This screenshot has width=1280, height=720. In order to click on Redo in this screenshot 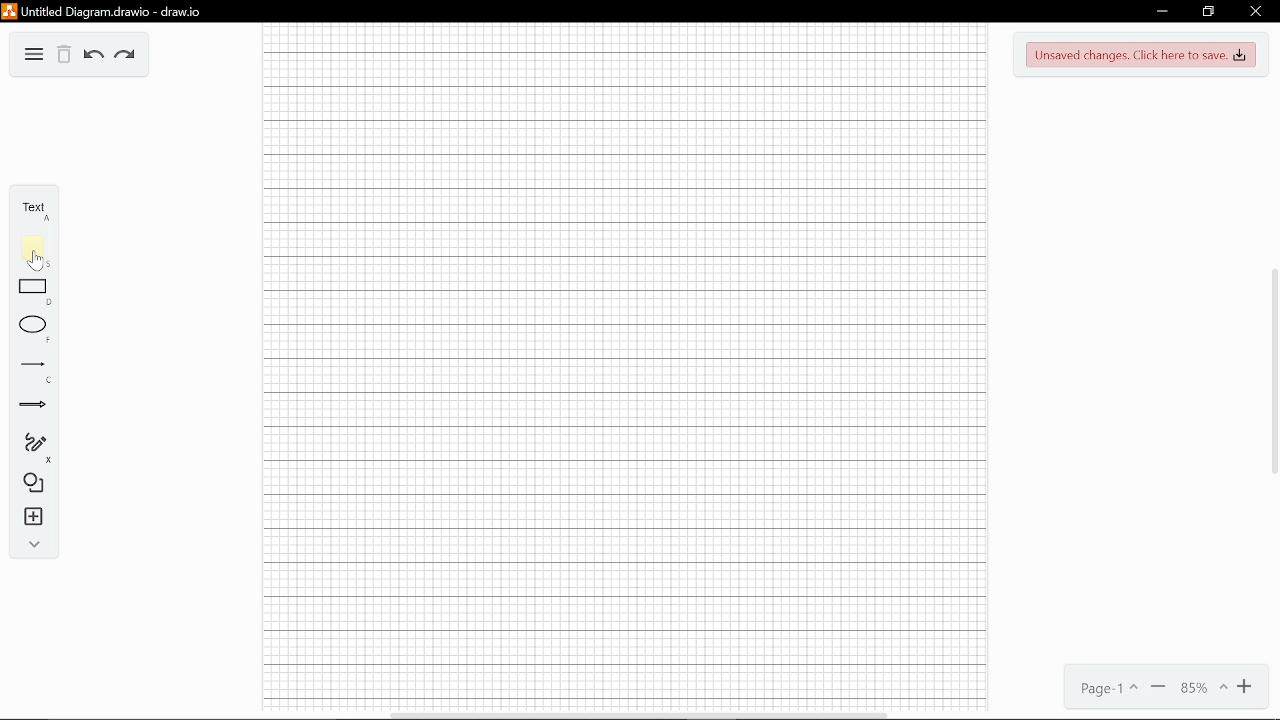, I will do `click(126, 56)`.